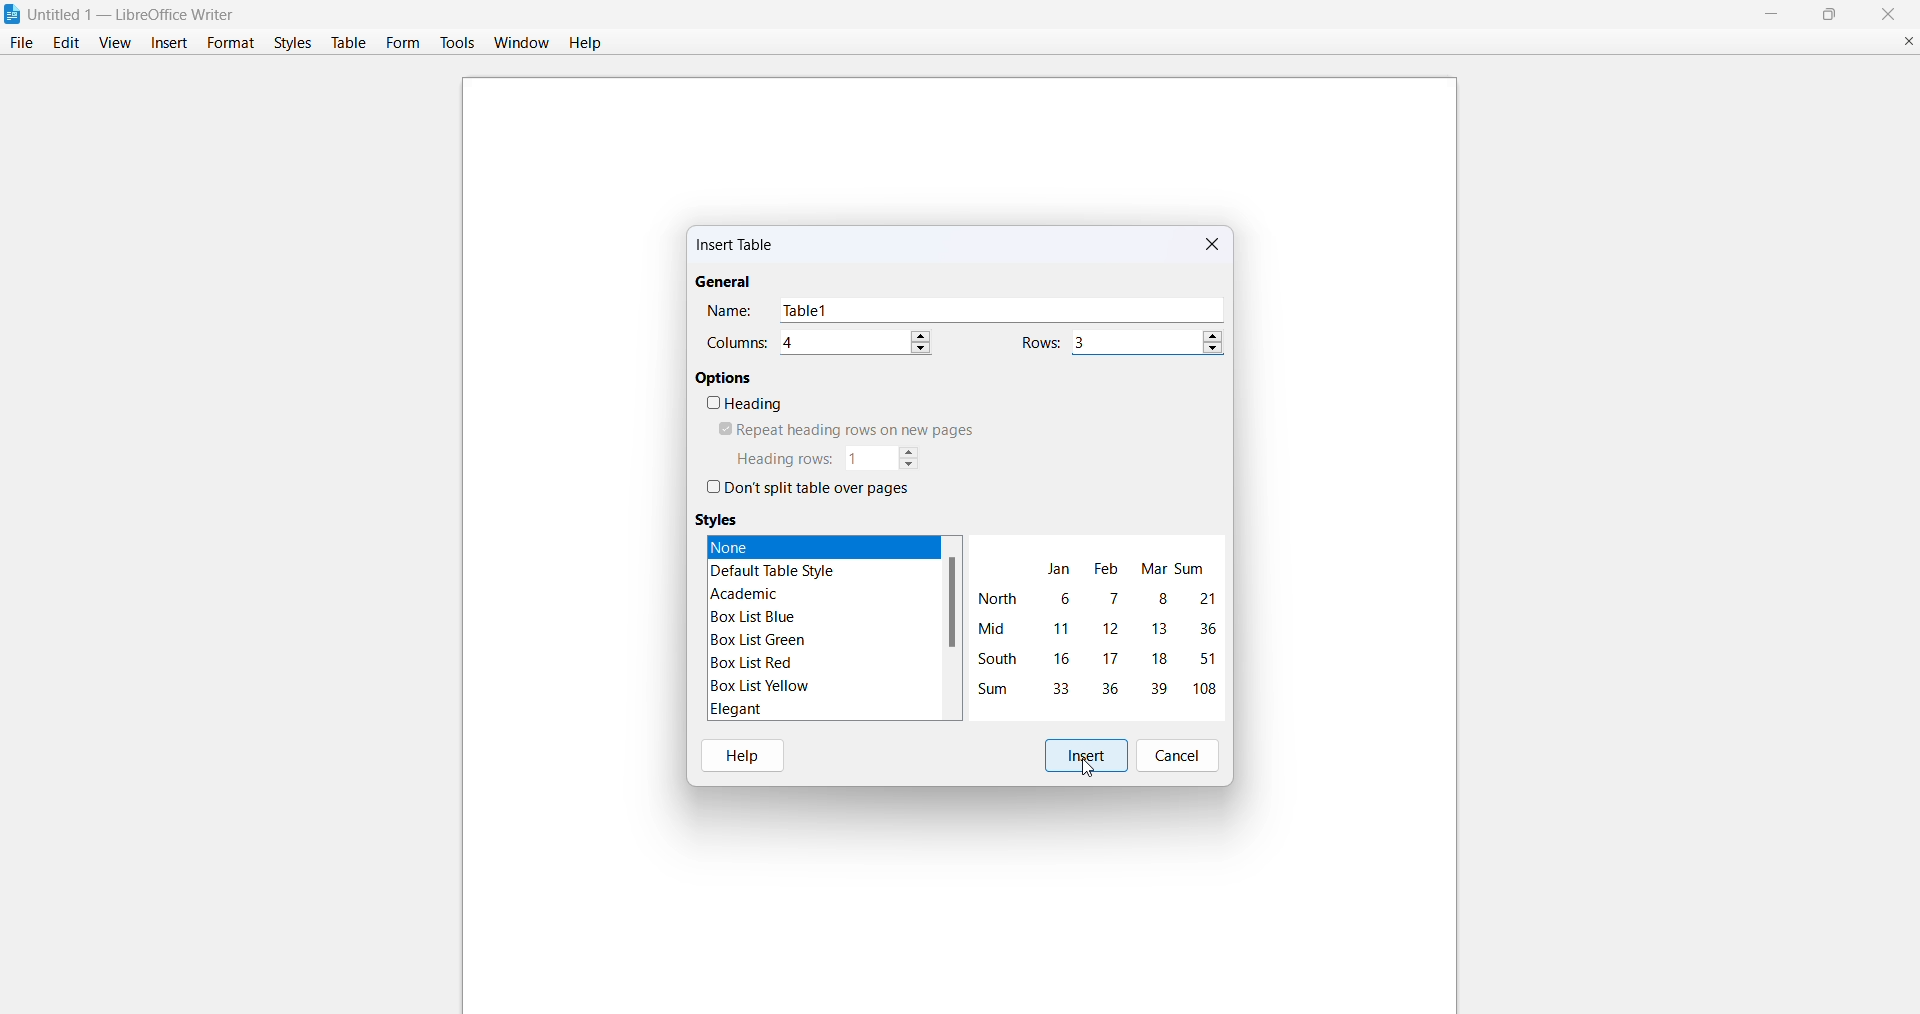 This screenshot has width=1920, height=1014. I want to click on help, so click(588, 42).